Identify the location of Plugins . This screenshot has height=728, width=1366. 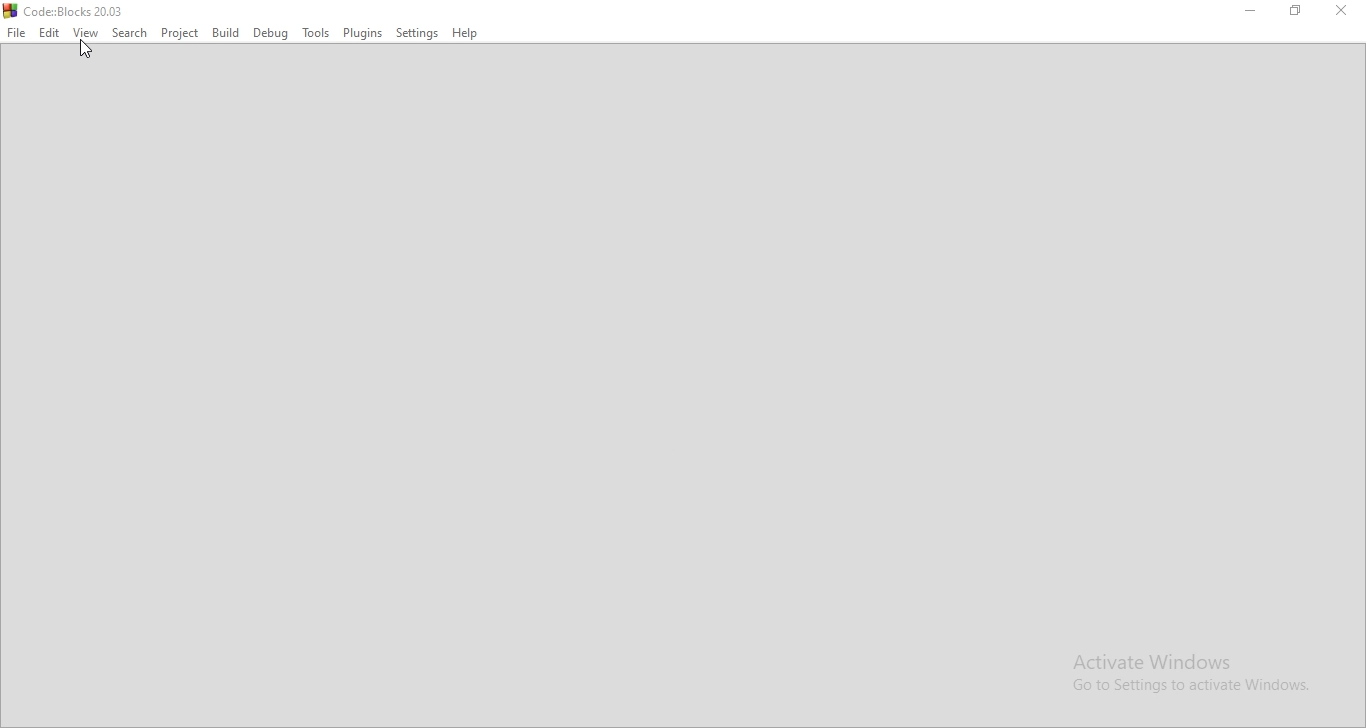
(362, 32).